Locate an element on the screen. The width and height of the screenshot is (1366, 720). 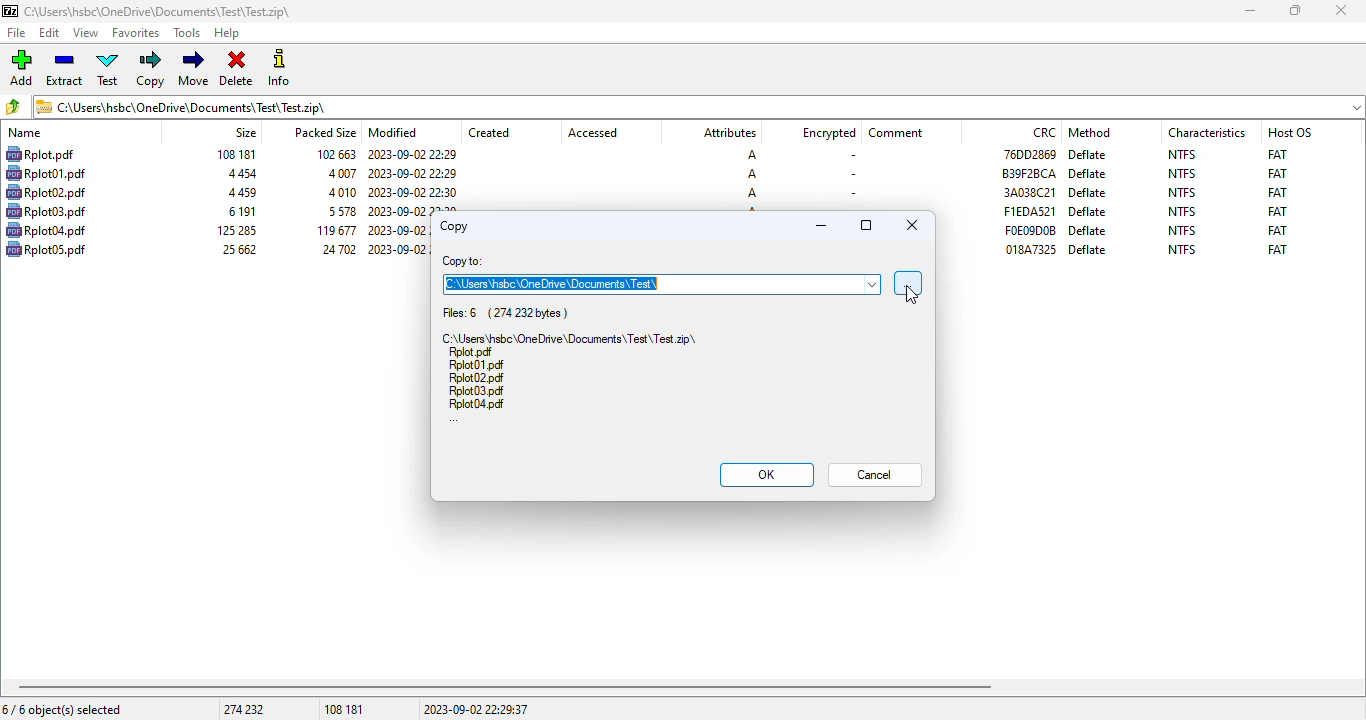
OK is located at coordinates (766, 475).